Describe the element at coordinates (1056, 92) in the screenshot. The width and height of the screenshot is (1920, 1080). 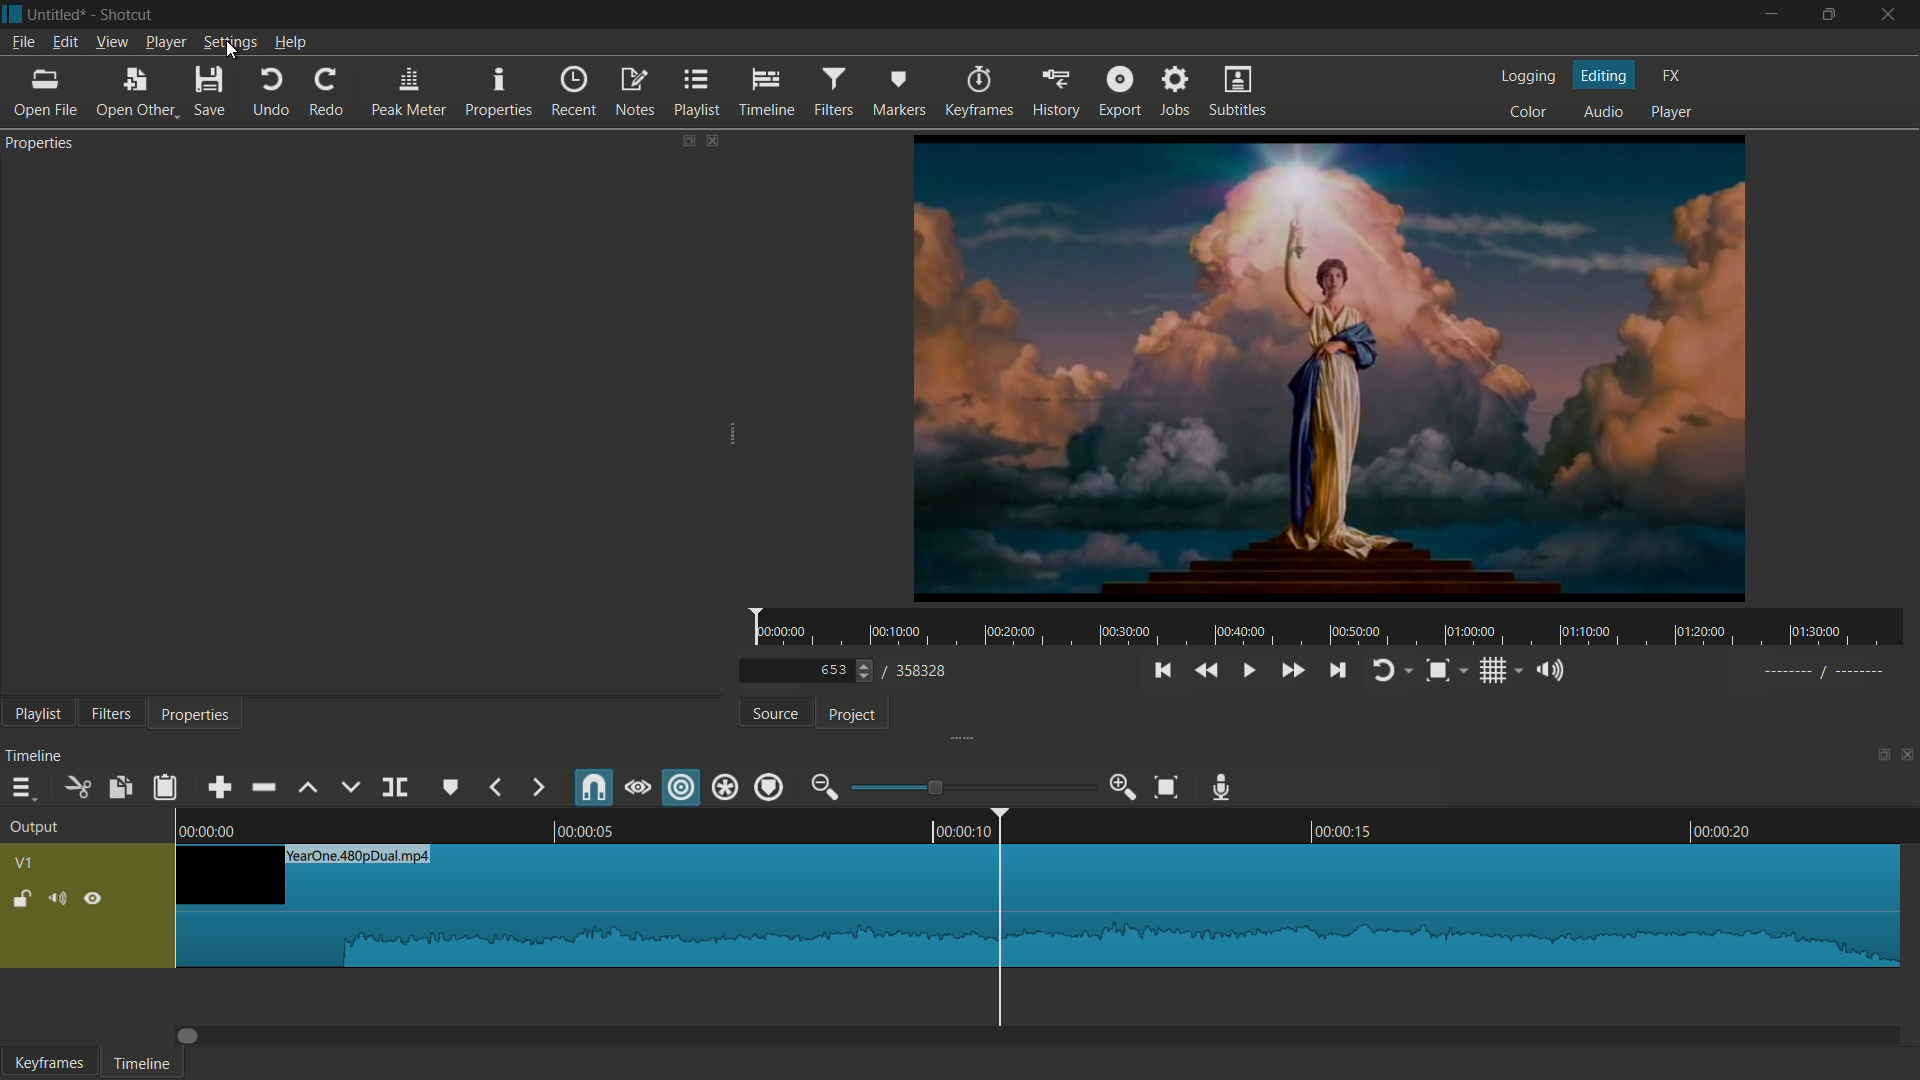
I see `history` at that location.